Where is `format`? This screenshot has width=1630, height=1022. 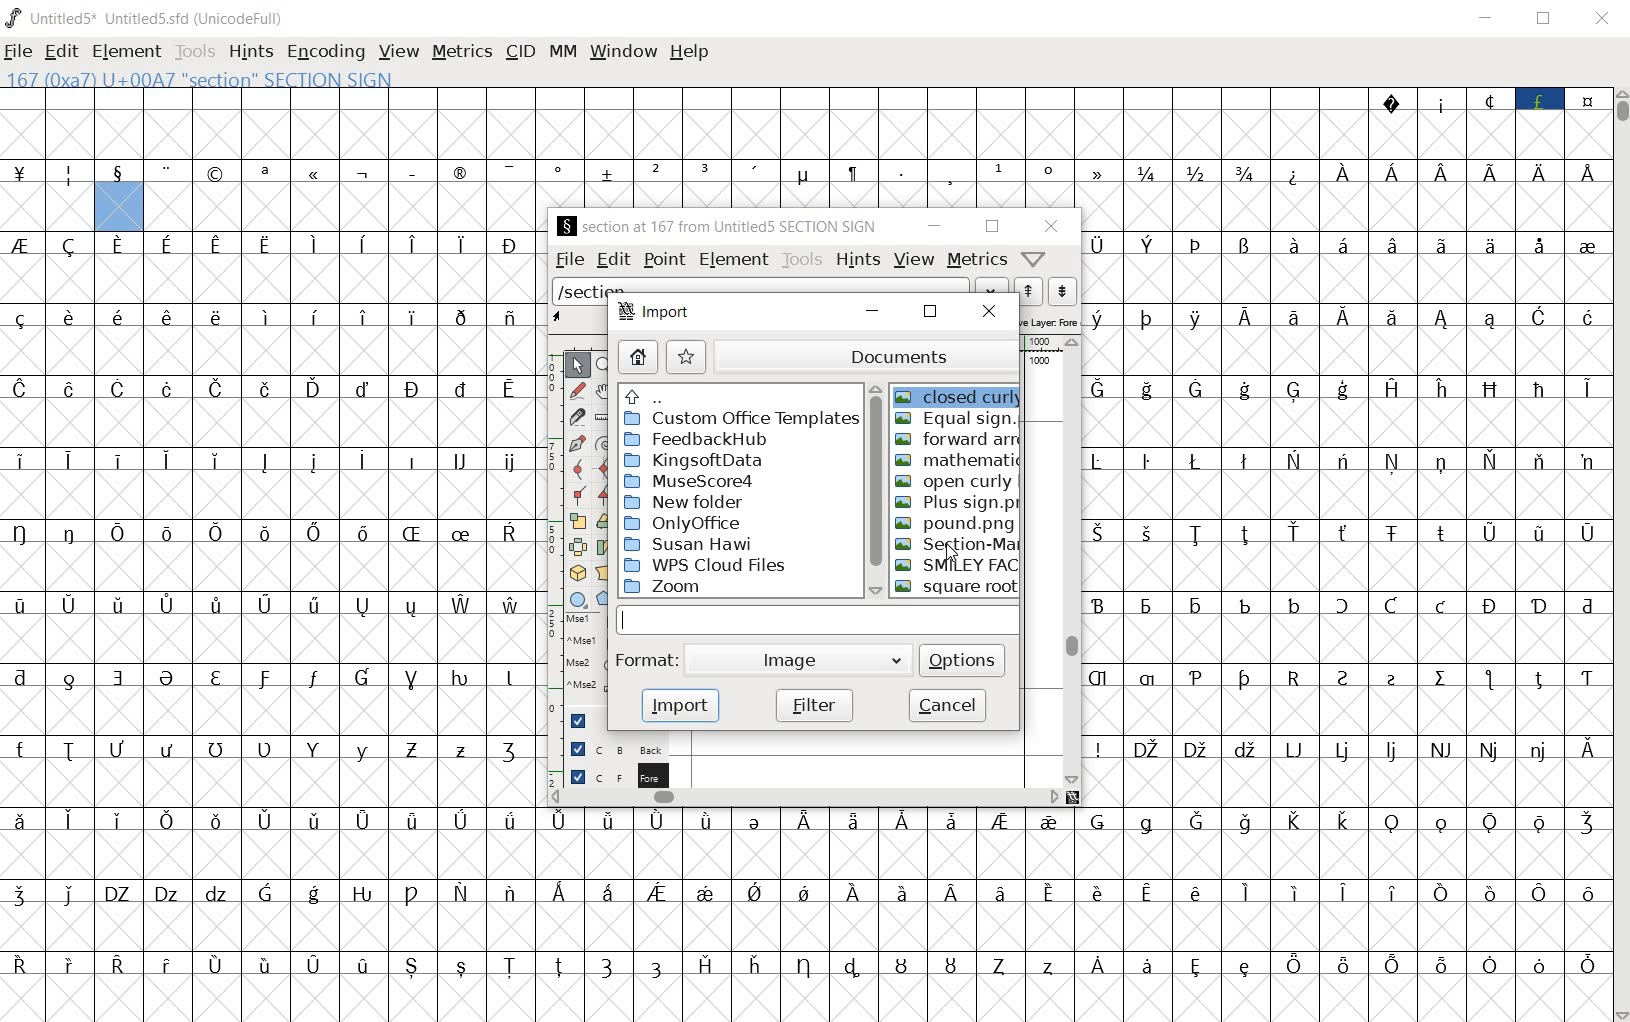
format is located at coordinates (647, 658).